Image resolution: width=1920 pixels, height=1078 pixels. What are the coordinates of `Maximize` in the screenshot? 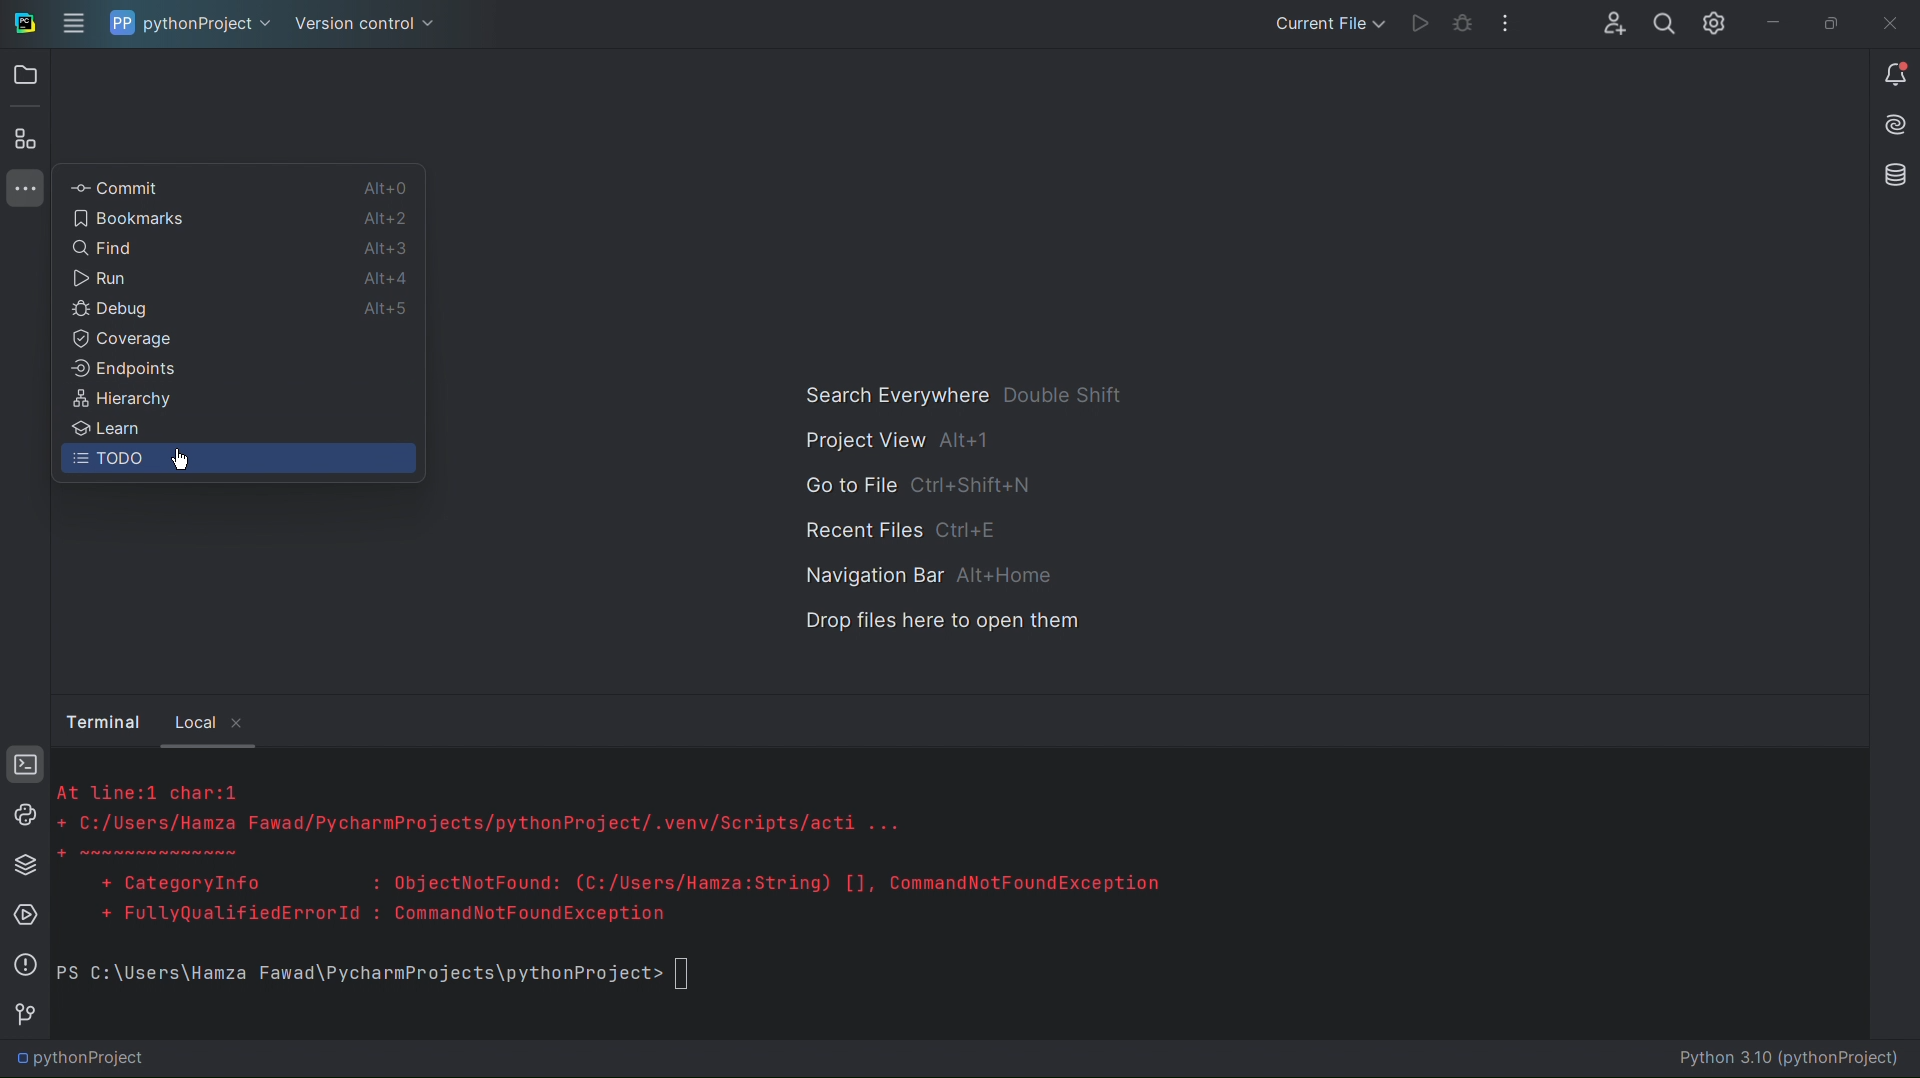 It's located at (1833, 18).